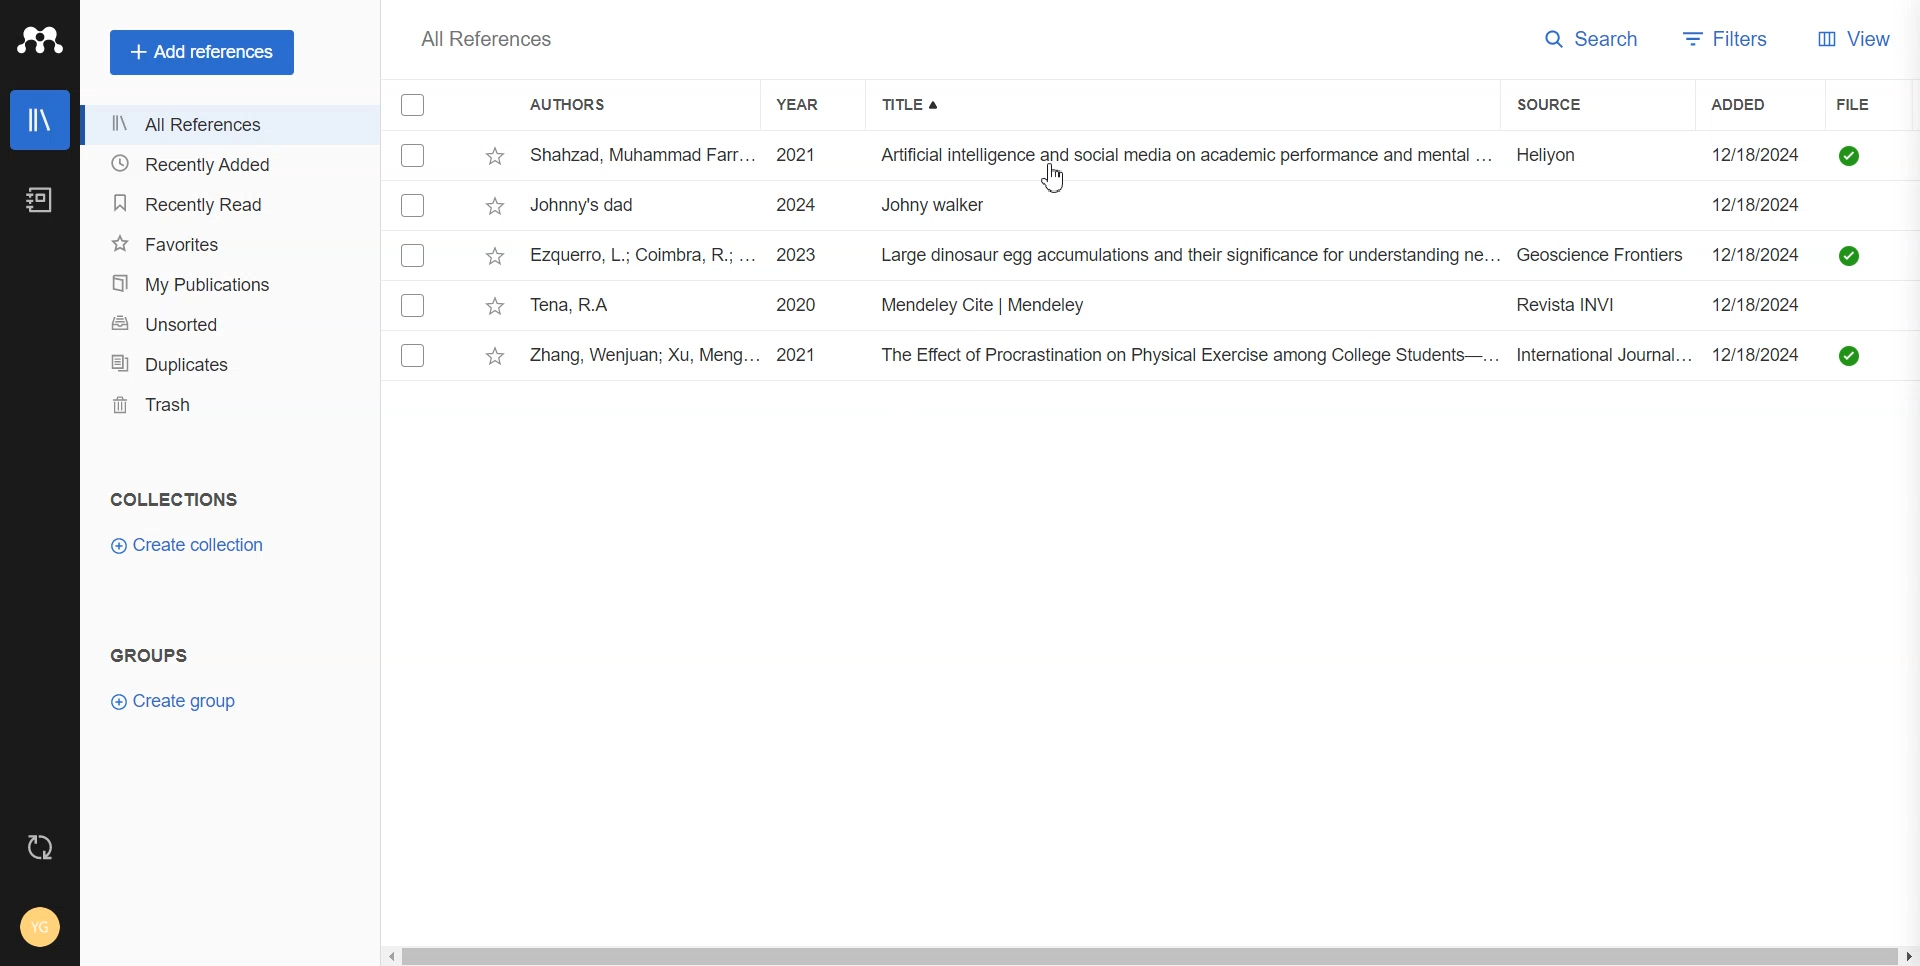 This screenshot has width=1920, height=966. Describe the element at coordinates (213, 124) in the screenshot. I see `All References` at that location.